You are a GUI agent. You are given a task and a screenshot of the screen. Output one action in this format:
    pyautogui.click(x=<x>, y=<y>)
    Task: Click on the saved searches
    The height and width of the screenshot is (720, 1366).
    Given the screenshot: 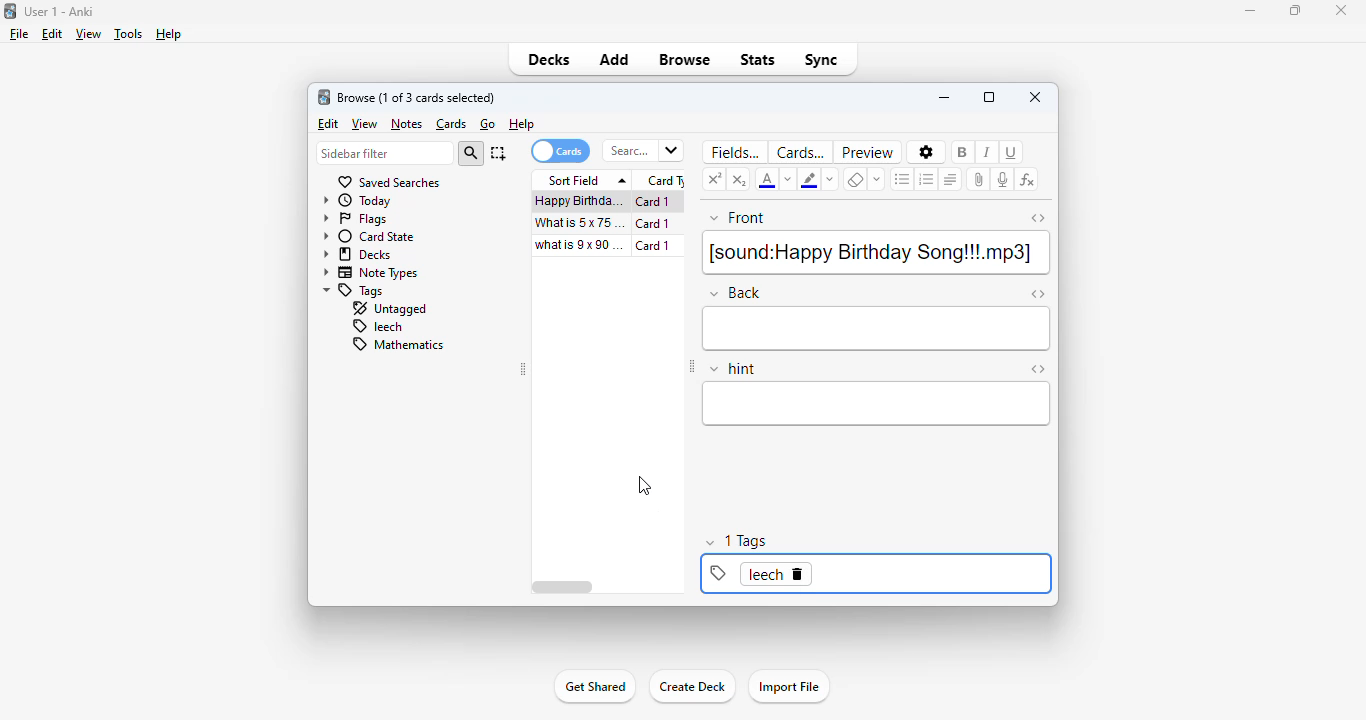 What is the action you would take?
    pyautogui.click(x=388, y=182)
    